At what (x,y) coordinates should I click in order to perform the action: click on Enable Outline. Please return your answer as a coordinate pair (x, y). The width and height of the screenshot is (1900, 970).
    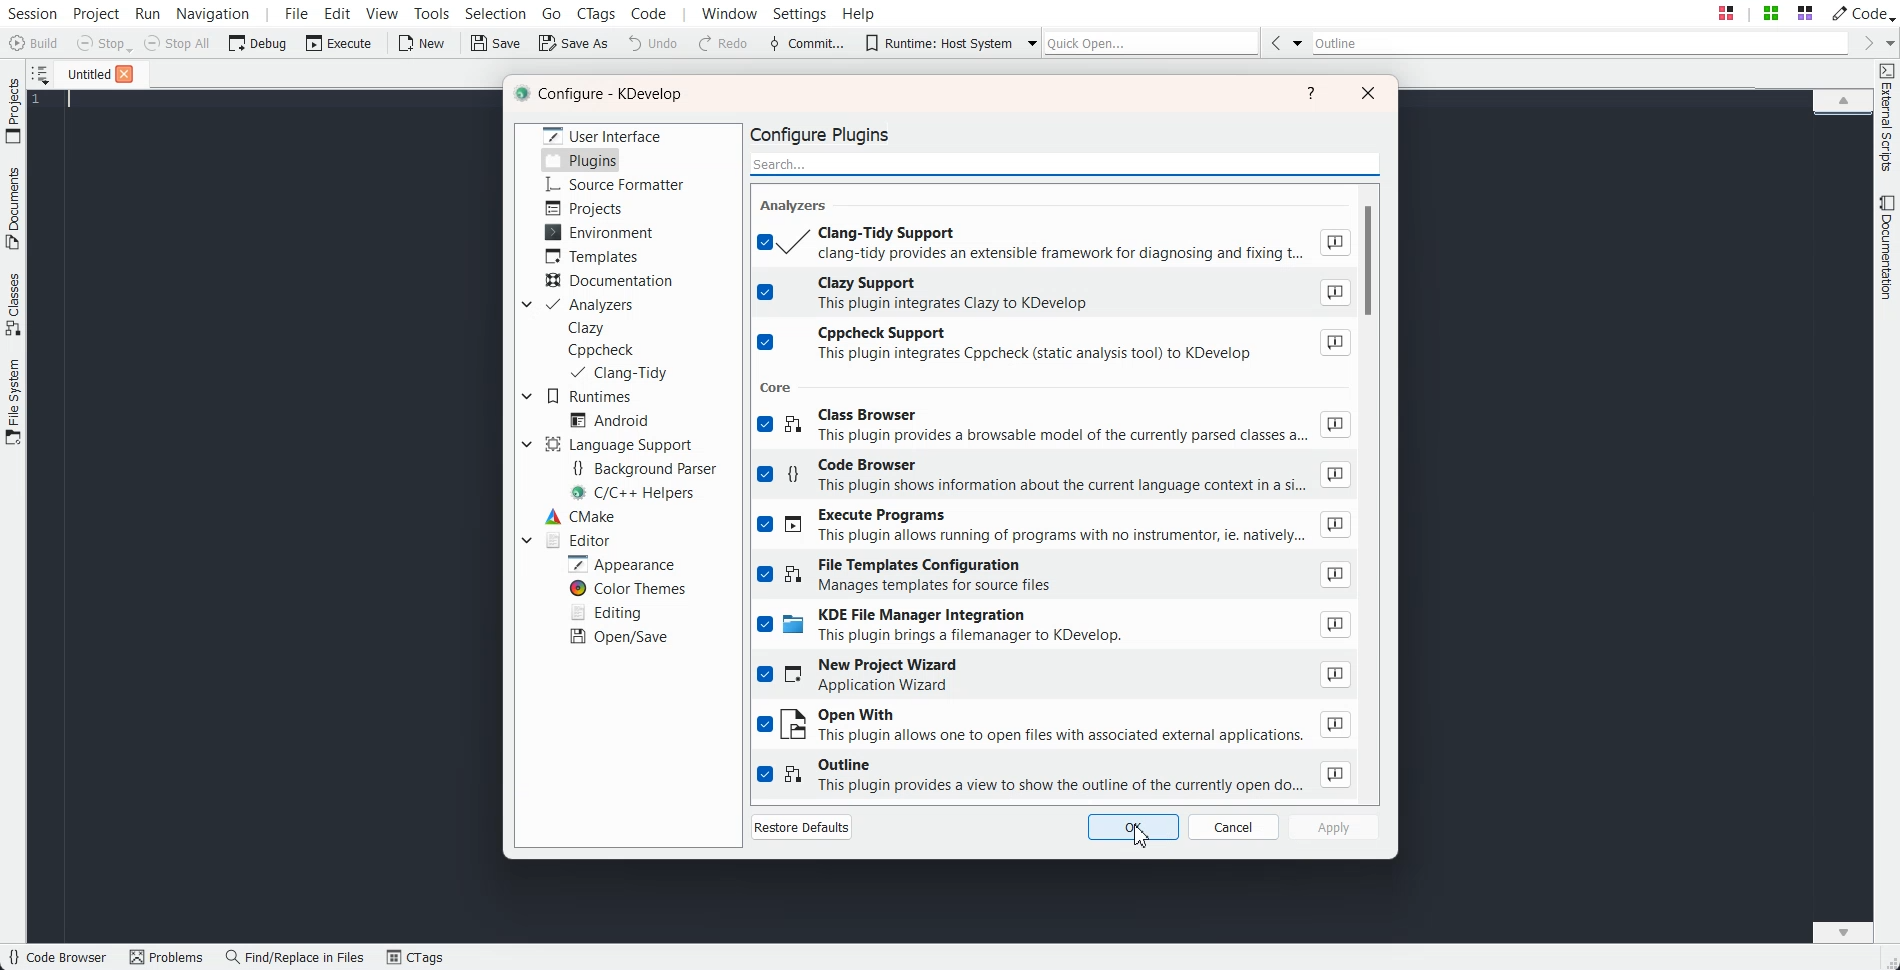
    Looking at the image, I should click on (1055, 776).